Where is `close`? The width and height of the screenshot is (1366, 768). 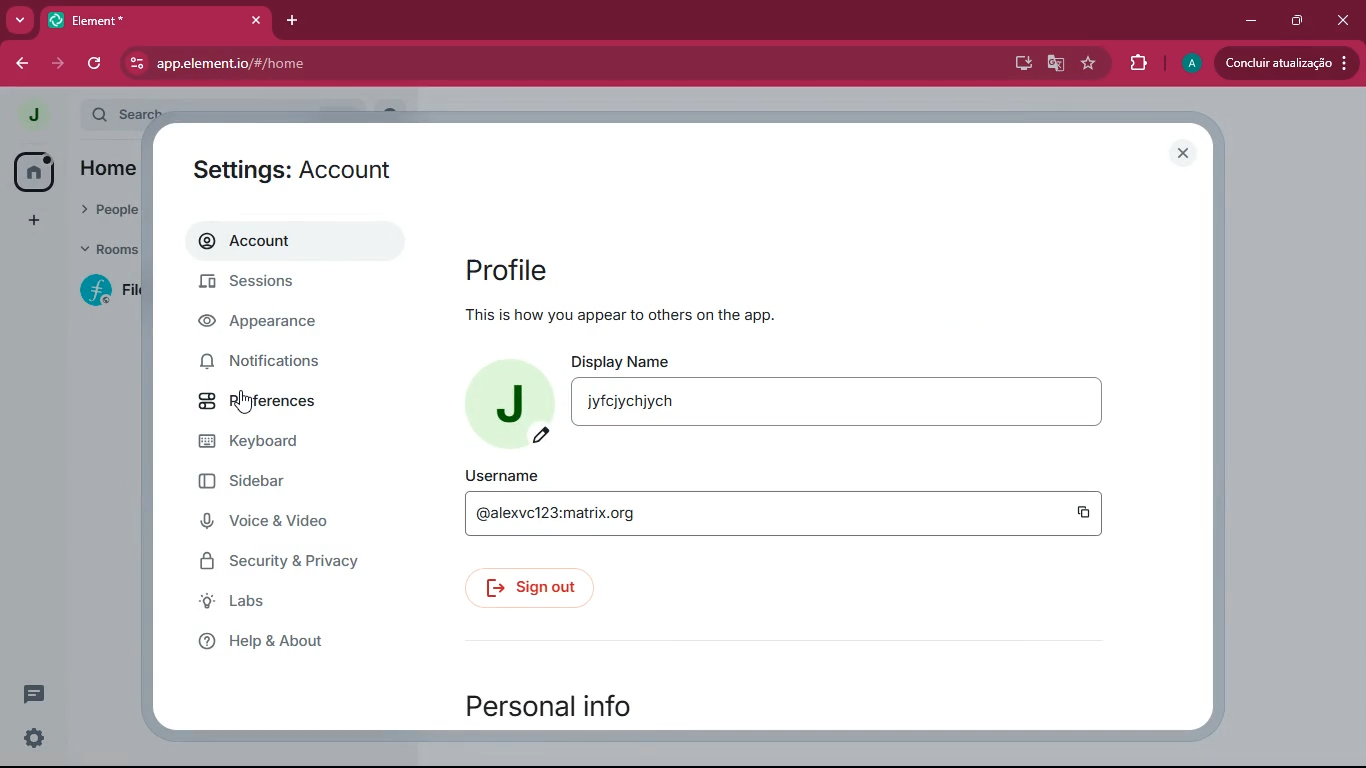 close is located at coordinates (1346, 24).